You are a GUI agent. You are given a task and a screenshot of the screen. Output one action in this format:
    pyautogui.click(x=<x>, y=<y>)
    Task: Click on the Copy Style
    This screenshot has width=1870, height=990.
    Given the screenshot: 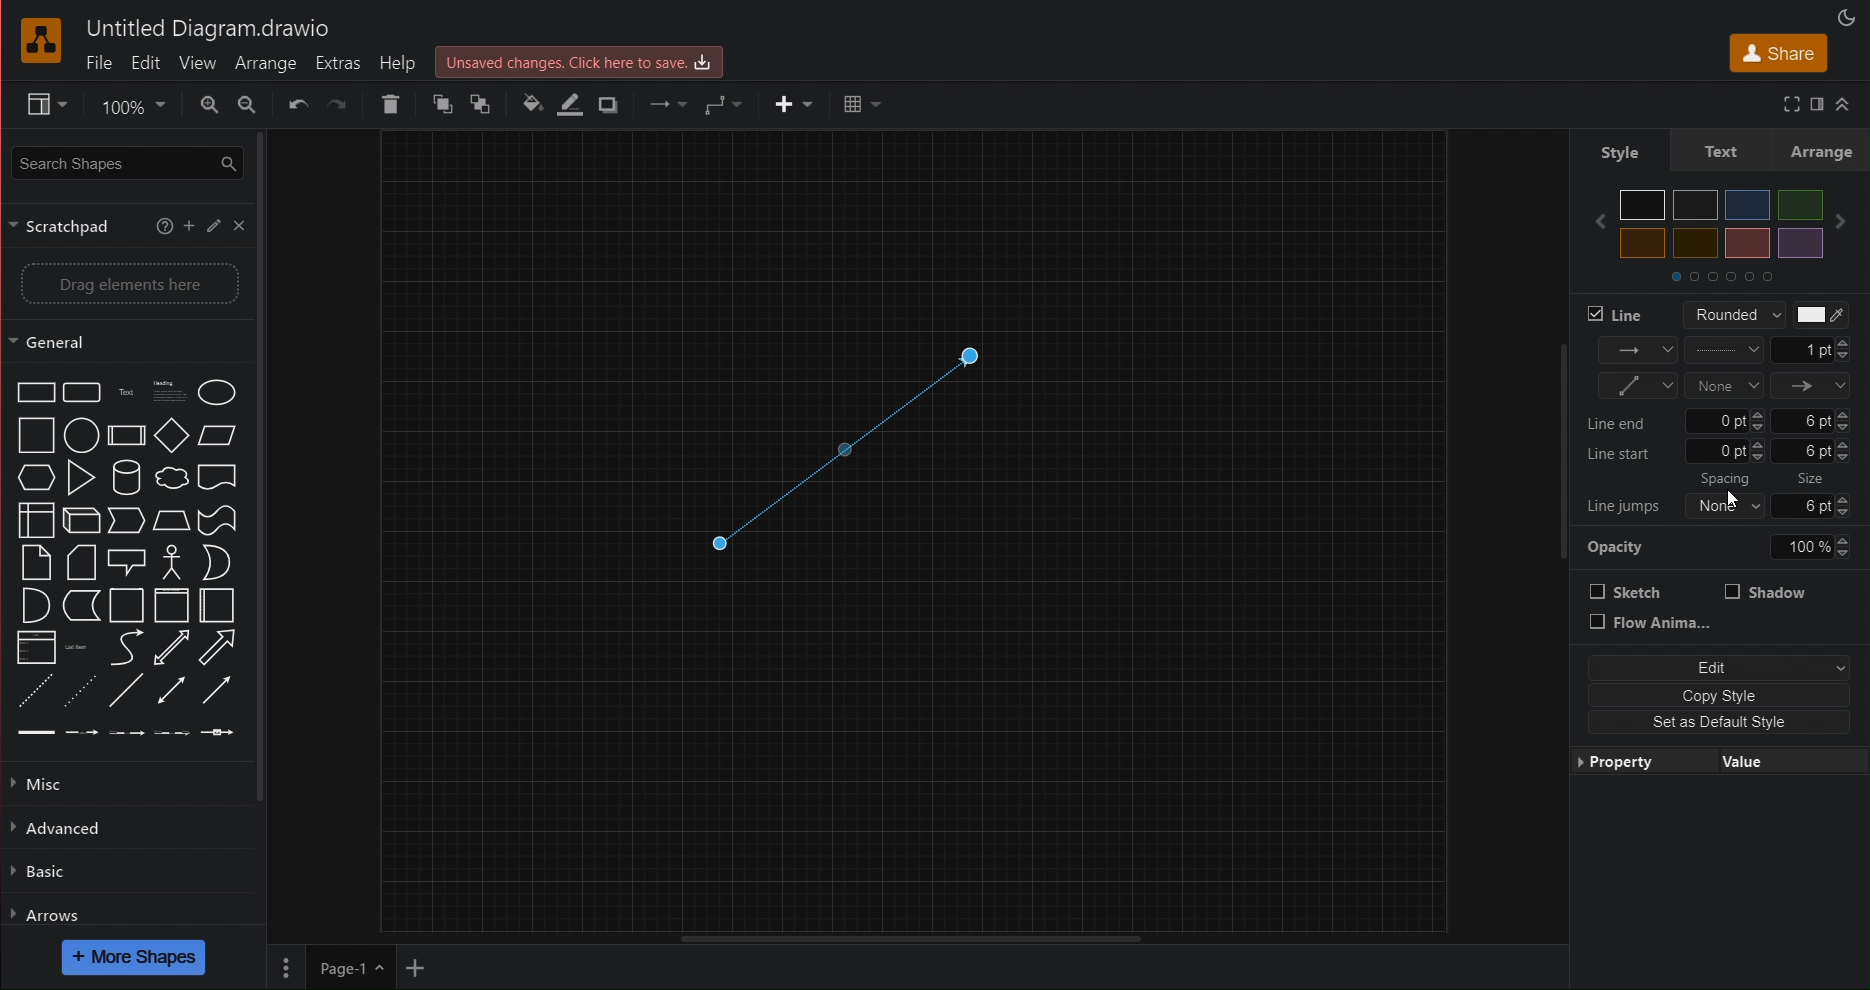 What is the action you would take?
    pyautogui.click(x=1714, y=694)
    